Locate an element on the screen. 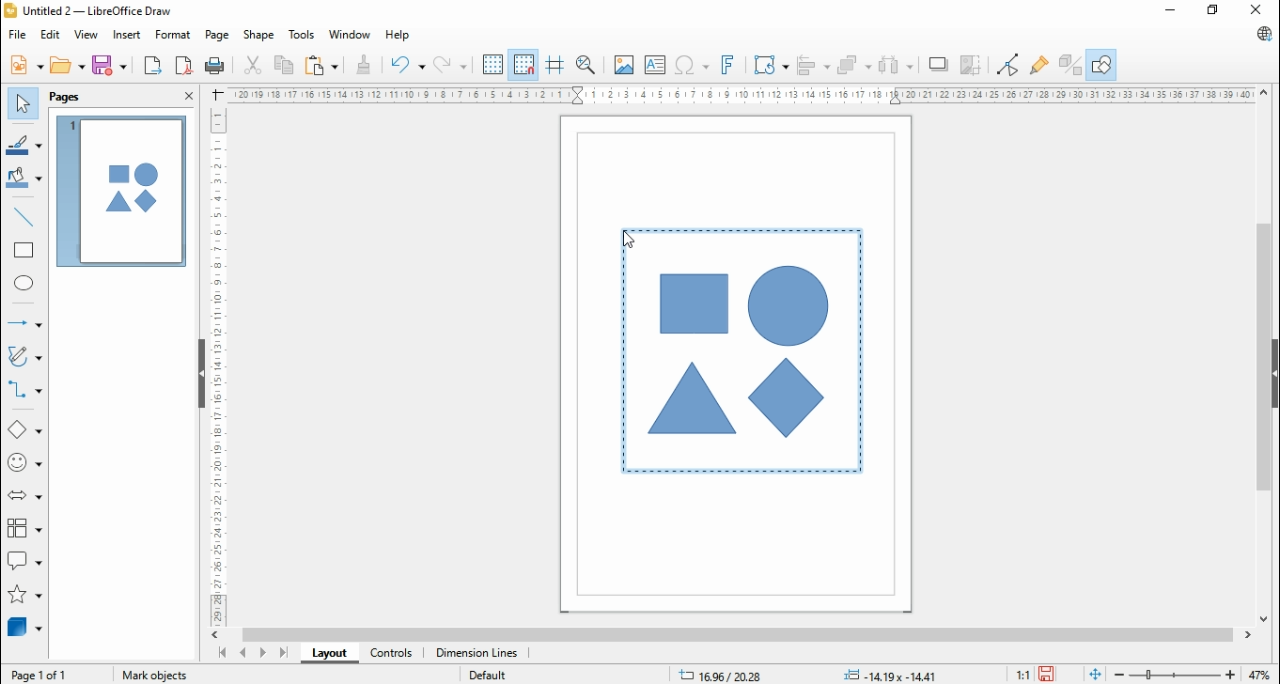  crop is located at coordinates (971, 66).